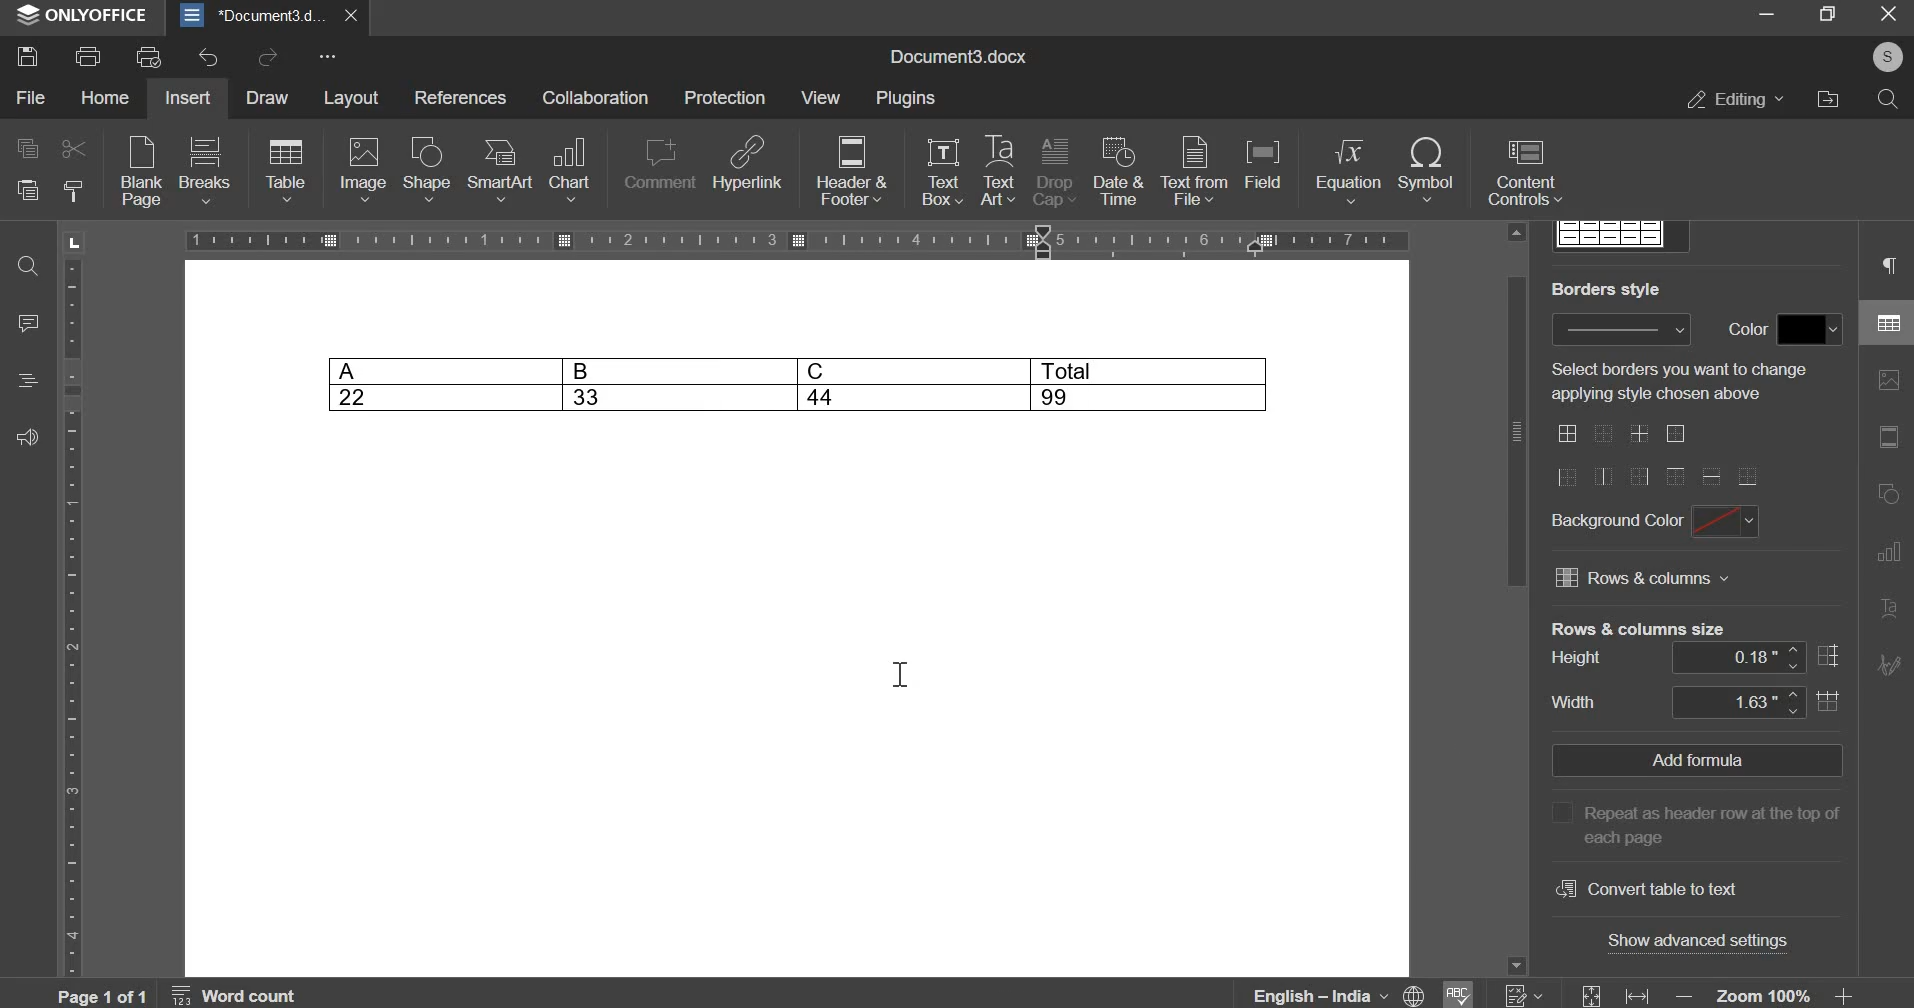 This screenshot has height=1008, width=1914. Describe the element at coordinates (1345, 171) in the screenshot. I see `equation` at that location.